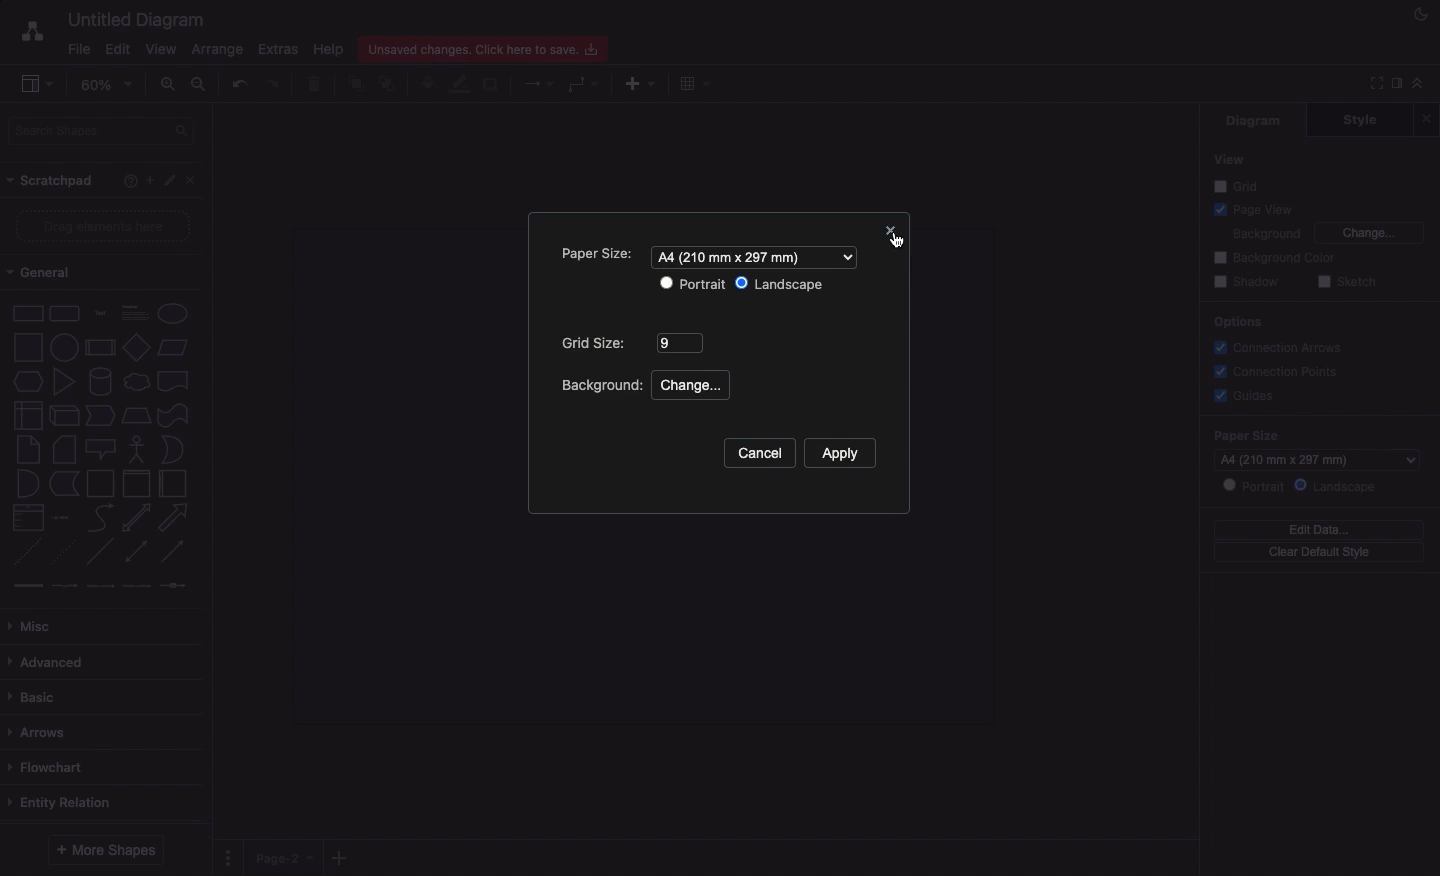 This screenshot has width=1440, height=876. Describe the element at coordinates (1317, 459) in the screenshot. I see `A4 (210 mm x 297 mm)` at that location.